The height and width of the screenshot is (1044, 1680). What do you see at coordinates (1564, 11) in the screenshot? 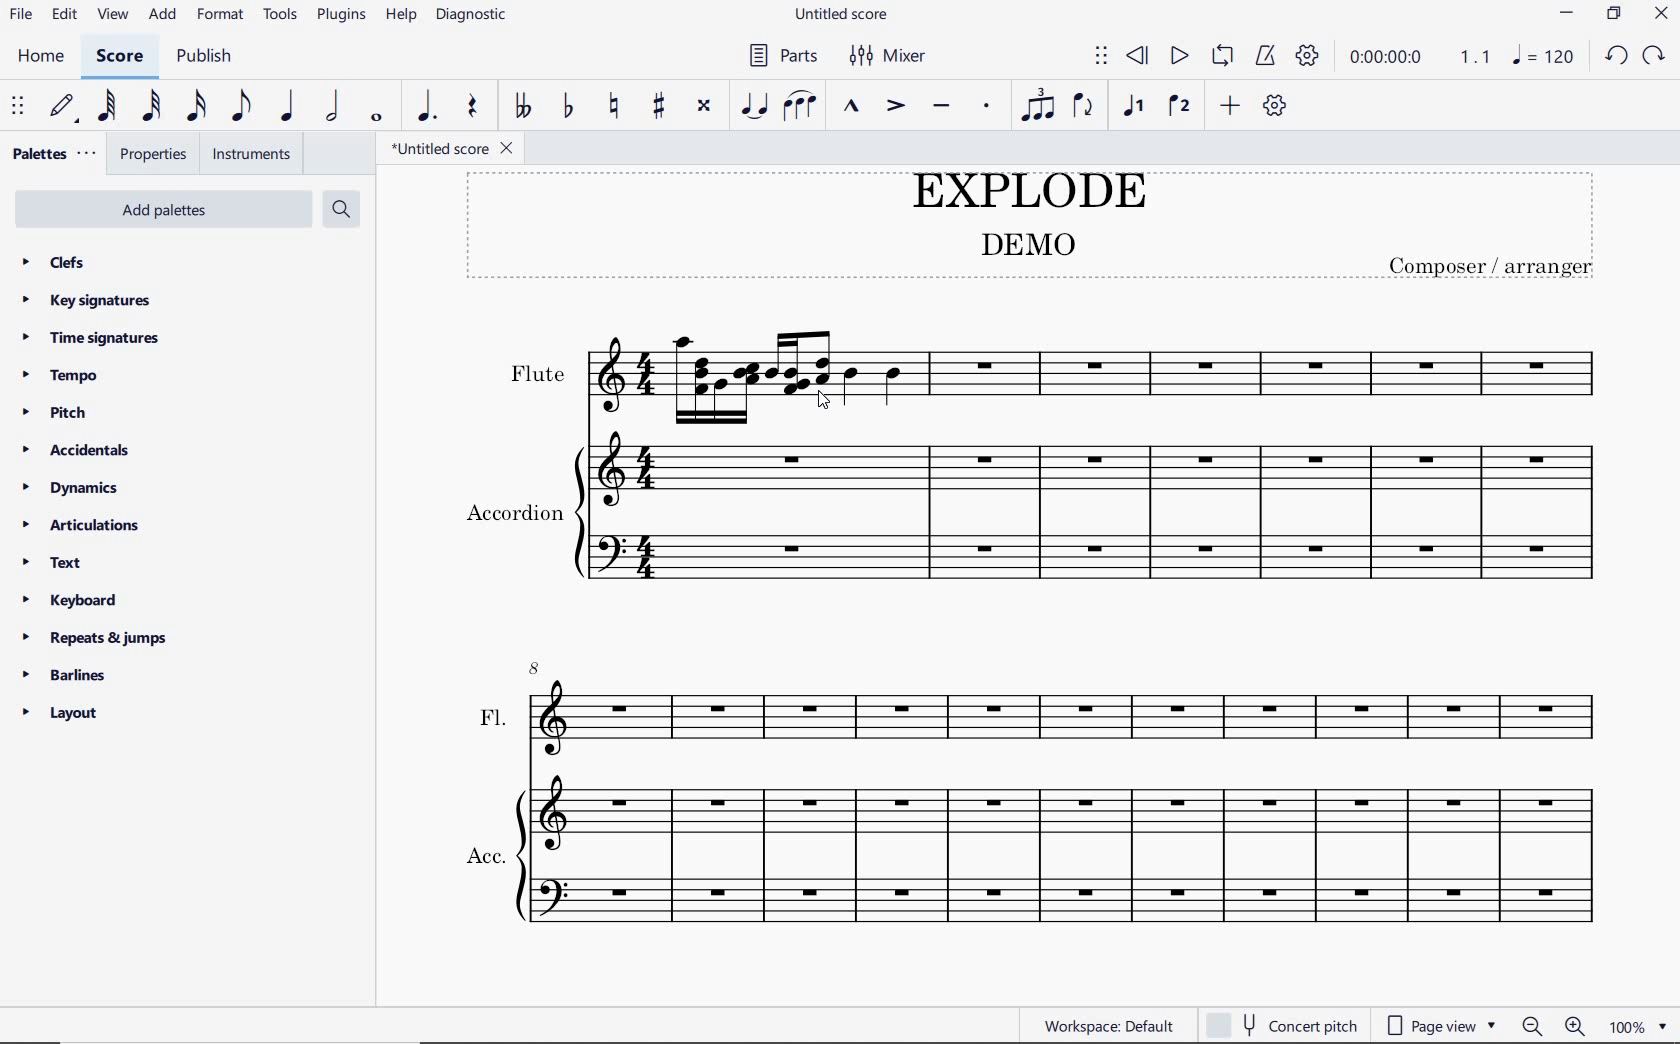
I see `minimize` at bounding box center [1564, 11].